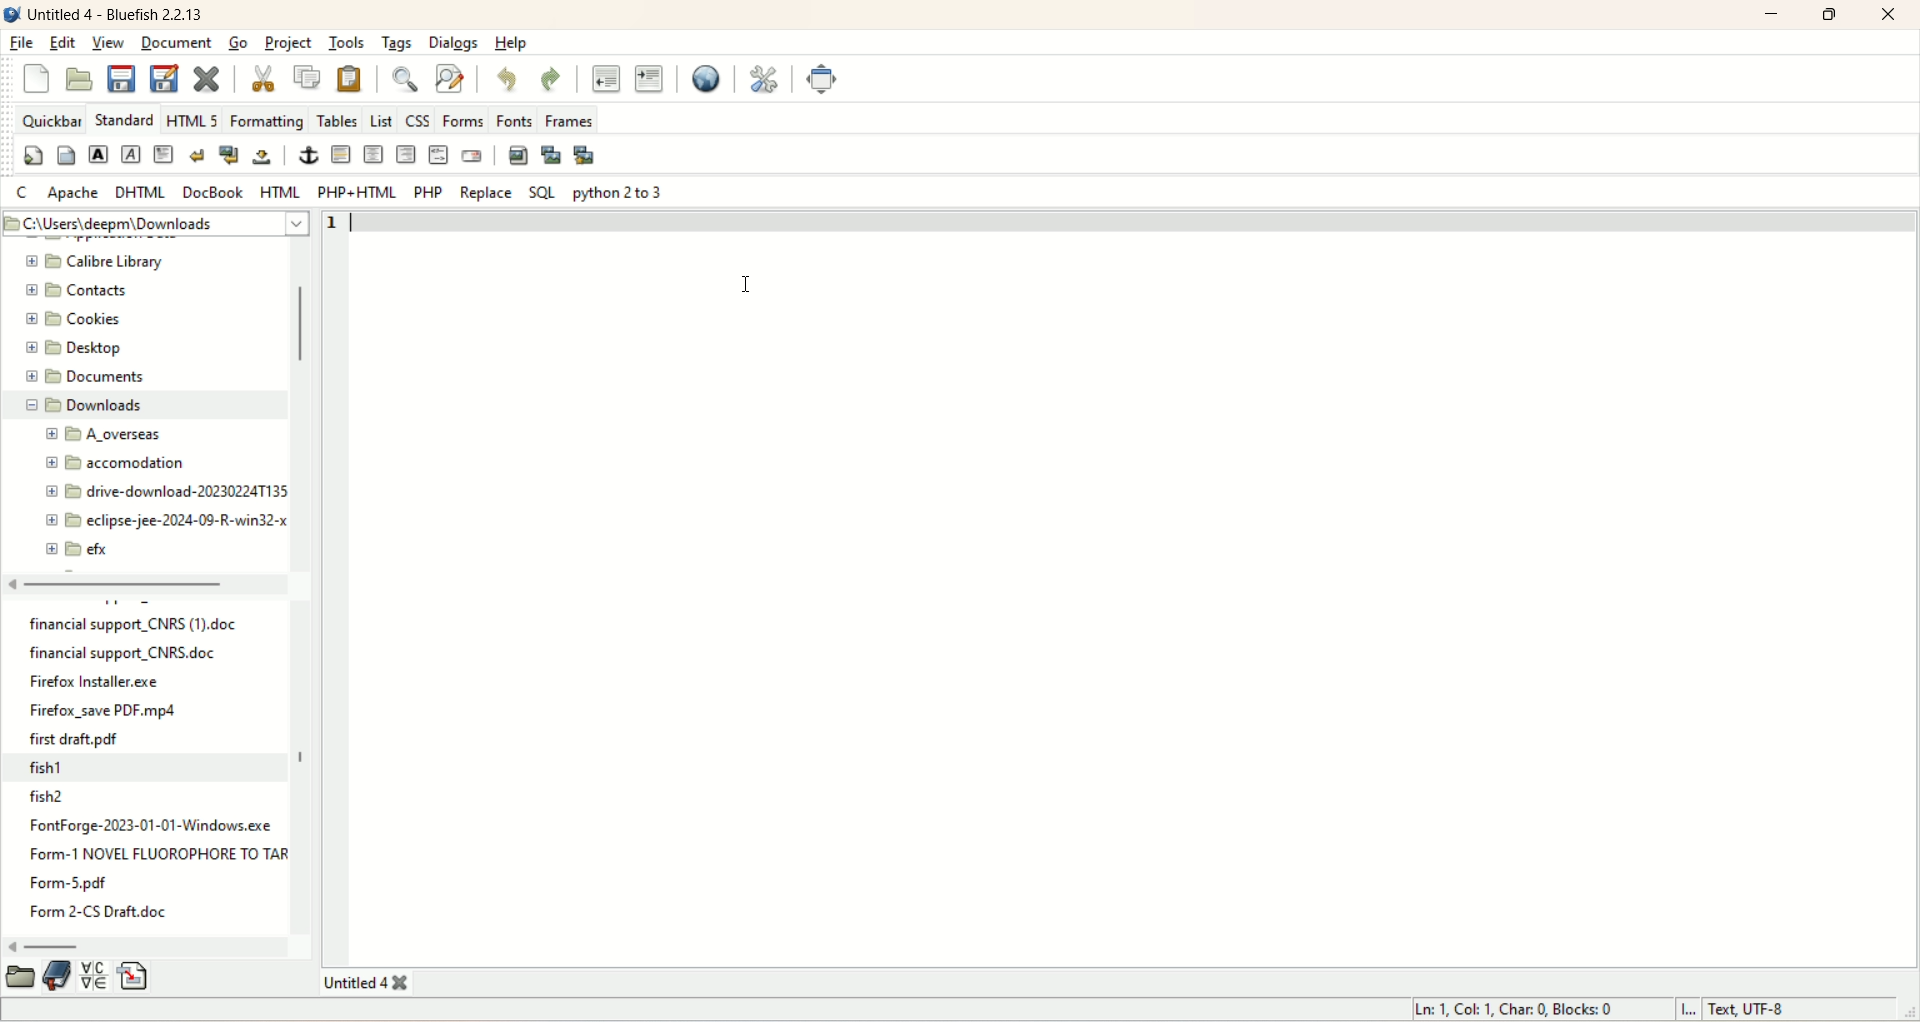 This screenshot has width=1920, height=1022. I want to click on python 2 to 3, so click(620, 194).